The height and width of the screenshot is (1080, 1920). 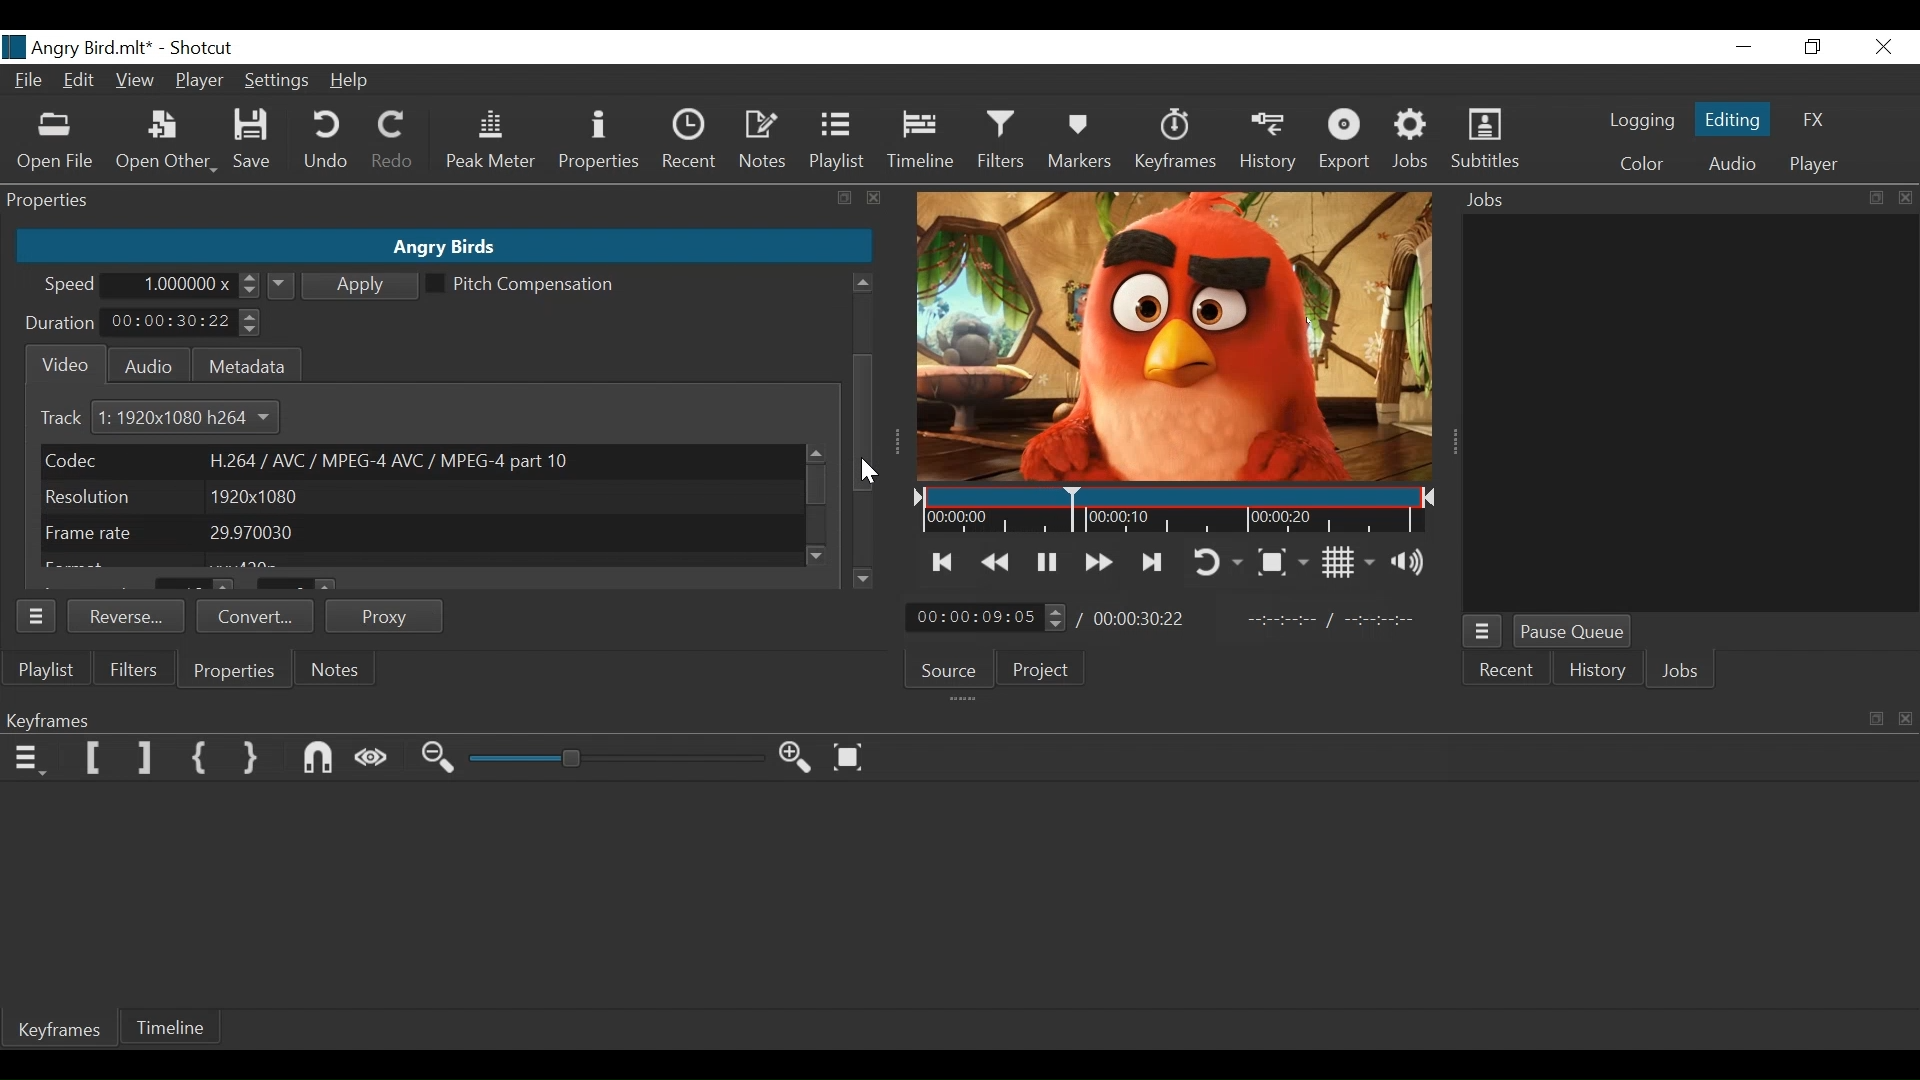 What do you see at coordinates (1817, 117) in the screenshot?
I see `FX` at bounding box center [1817, 117].